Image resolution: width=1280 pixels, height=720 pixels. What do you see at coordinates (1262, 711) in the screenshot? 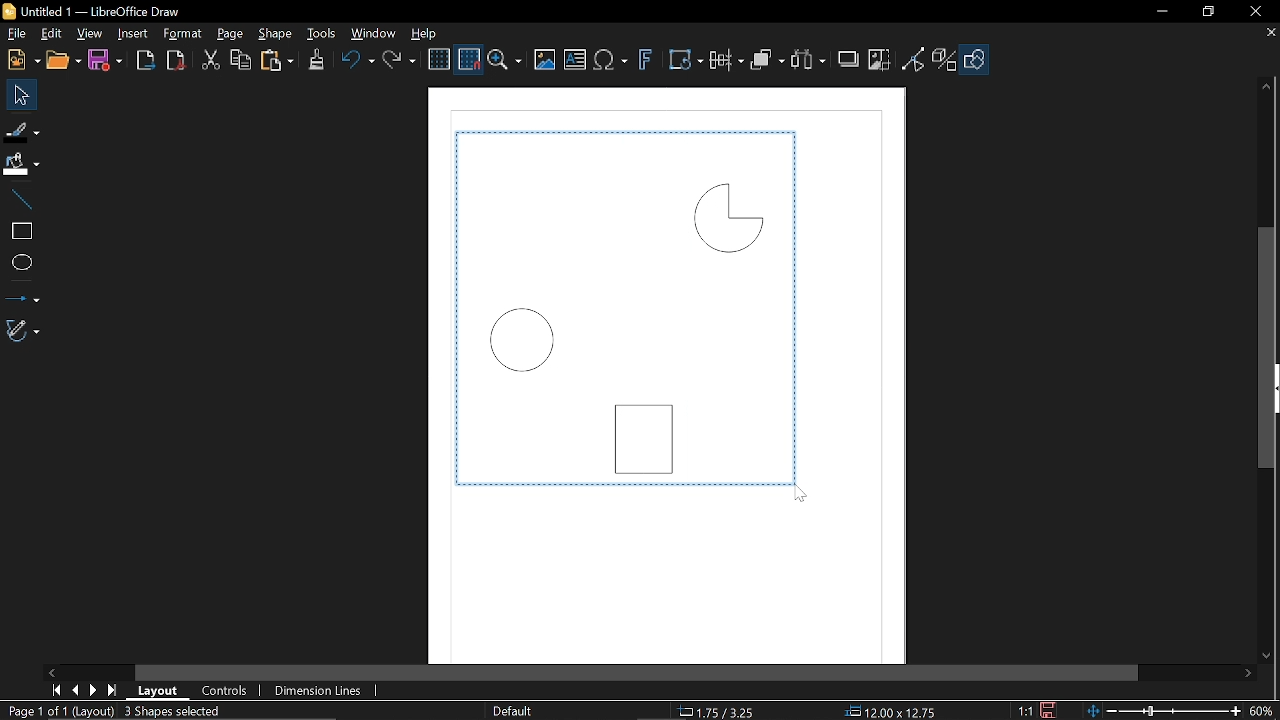
I see `Zoom` at bounding box center [1262, 711].